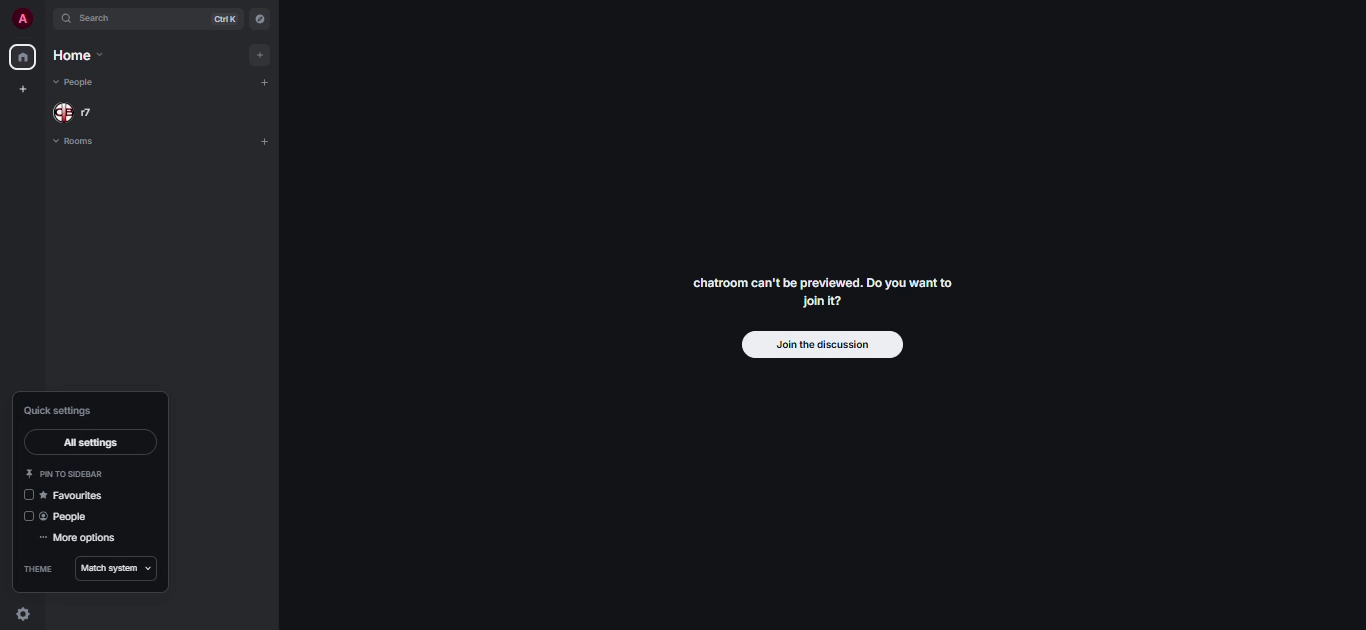 The image size is (1366, 630). Describe the element at coordinates (20, 614) in the screenshot. I see `quick settings` at that location.